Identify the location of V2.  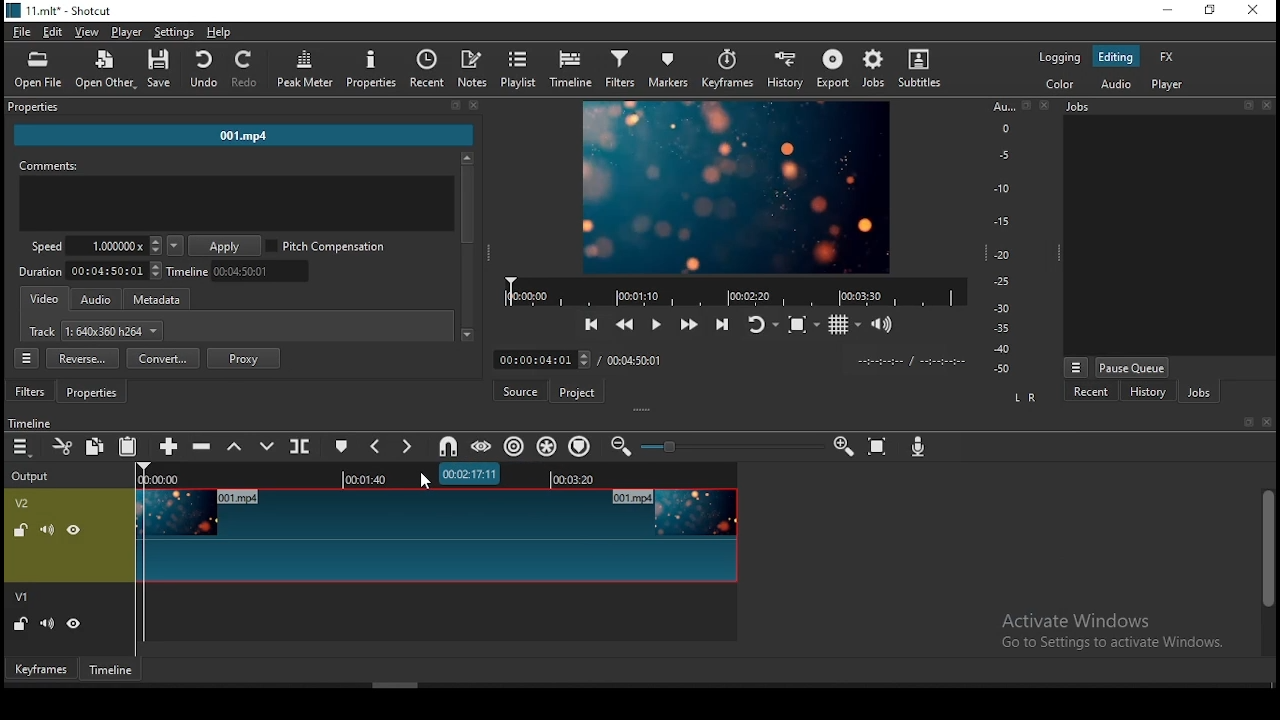
(25, 503).